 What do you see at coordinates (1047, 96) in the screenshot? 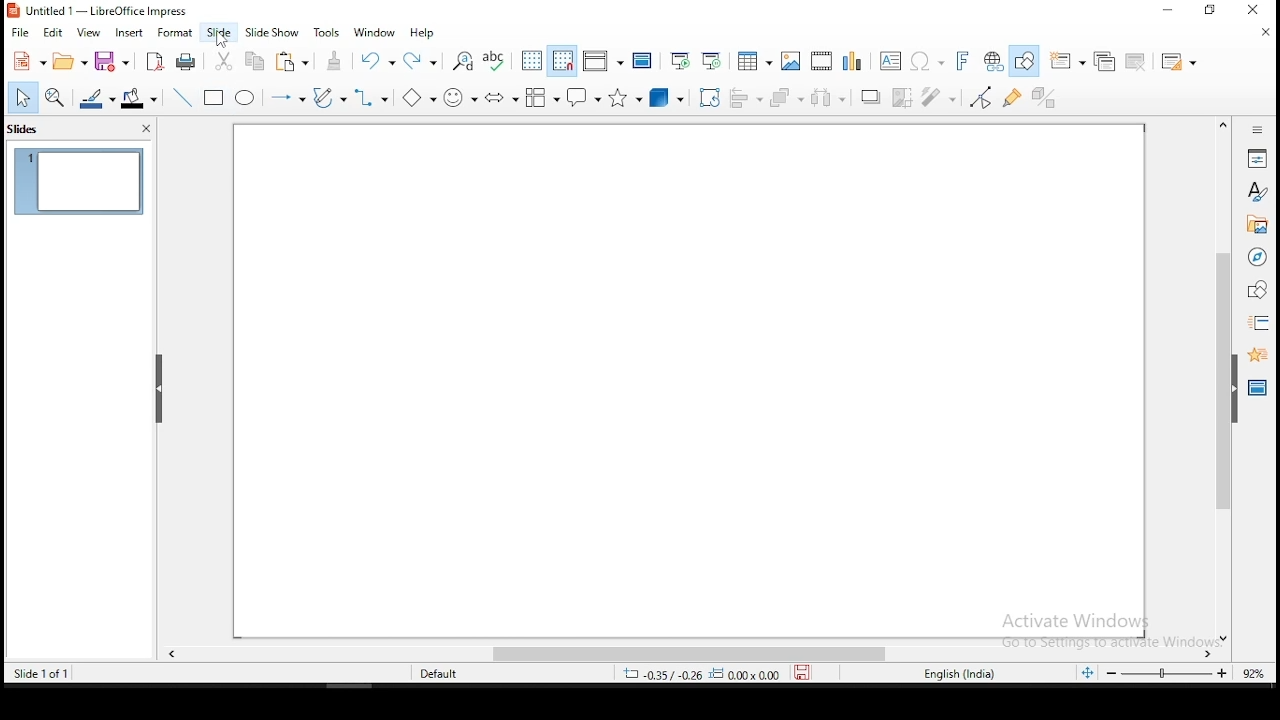
I see `toggle extrusiuon` at bounding box center [1047, 96].